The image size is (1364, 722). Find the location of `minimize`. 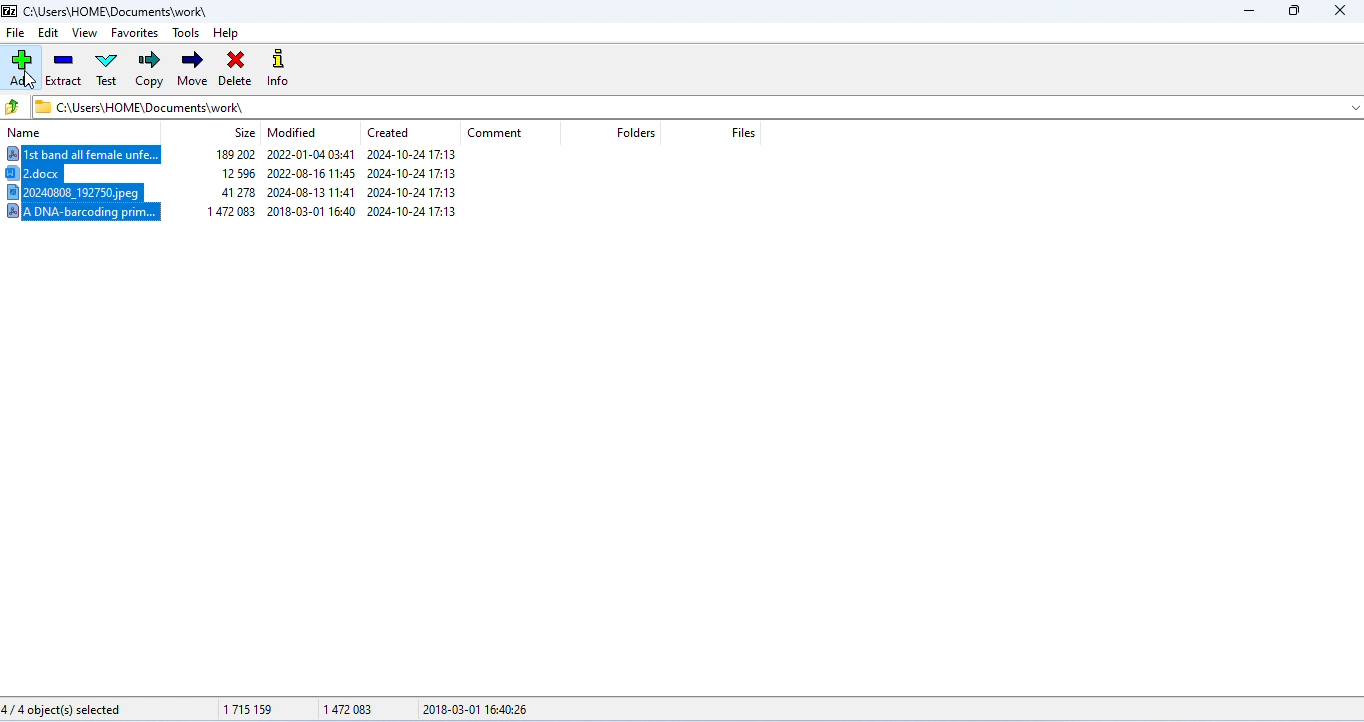

minimize is located at coordinates (1247, 12).